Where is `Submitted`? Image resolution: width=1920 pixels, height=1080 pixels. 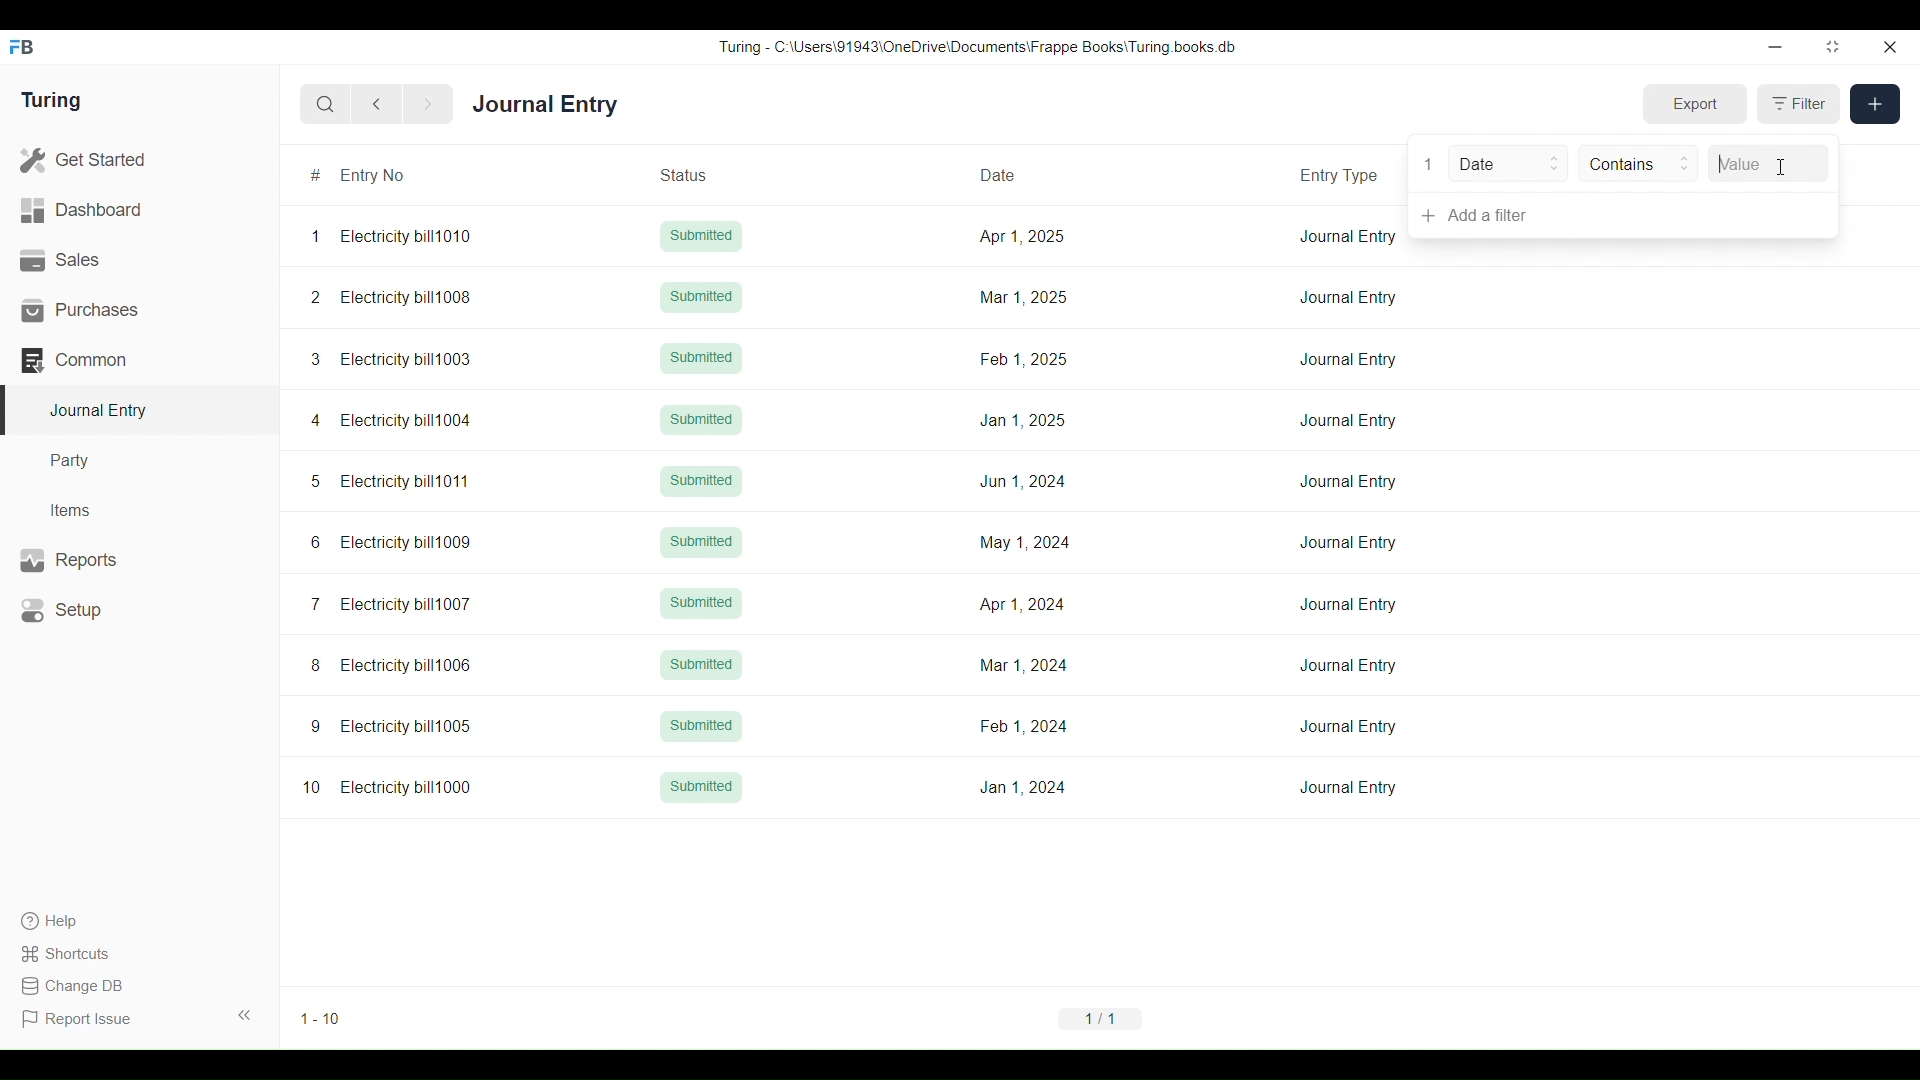
Submitted is located at coordinates (702, 236).